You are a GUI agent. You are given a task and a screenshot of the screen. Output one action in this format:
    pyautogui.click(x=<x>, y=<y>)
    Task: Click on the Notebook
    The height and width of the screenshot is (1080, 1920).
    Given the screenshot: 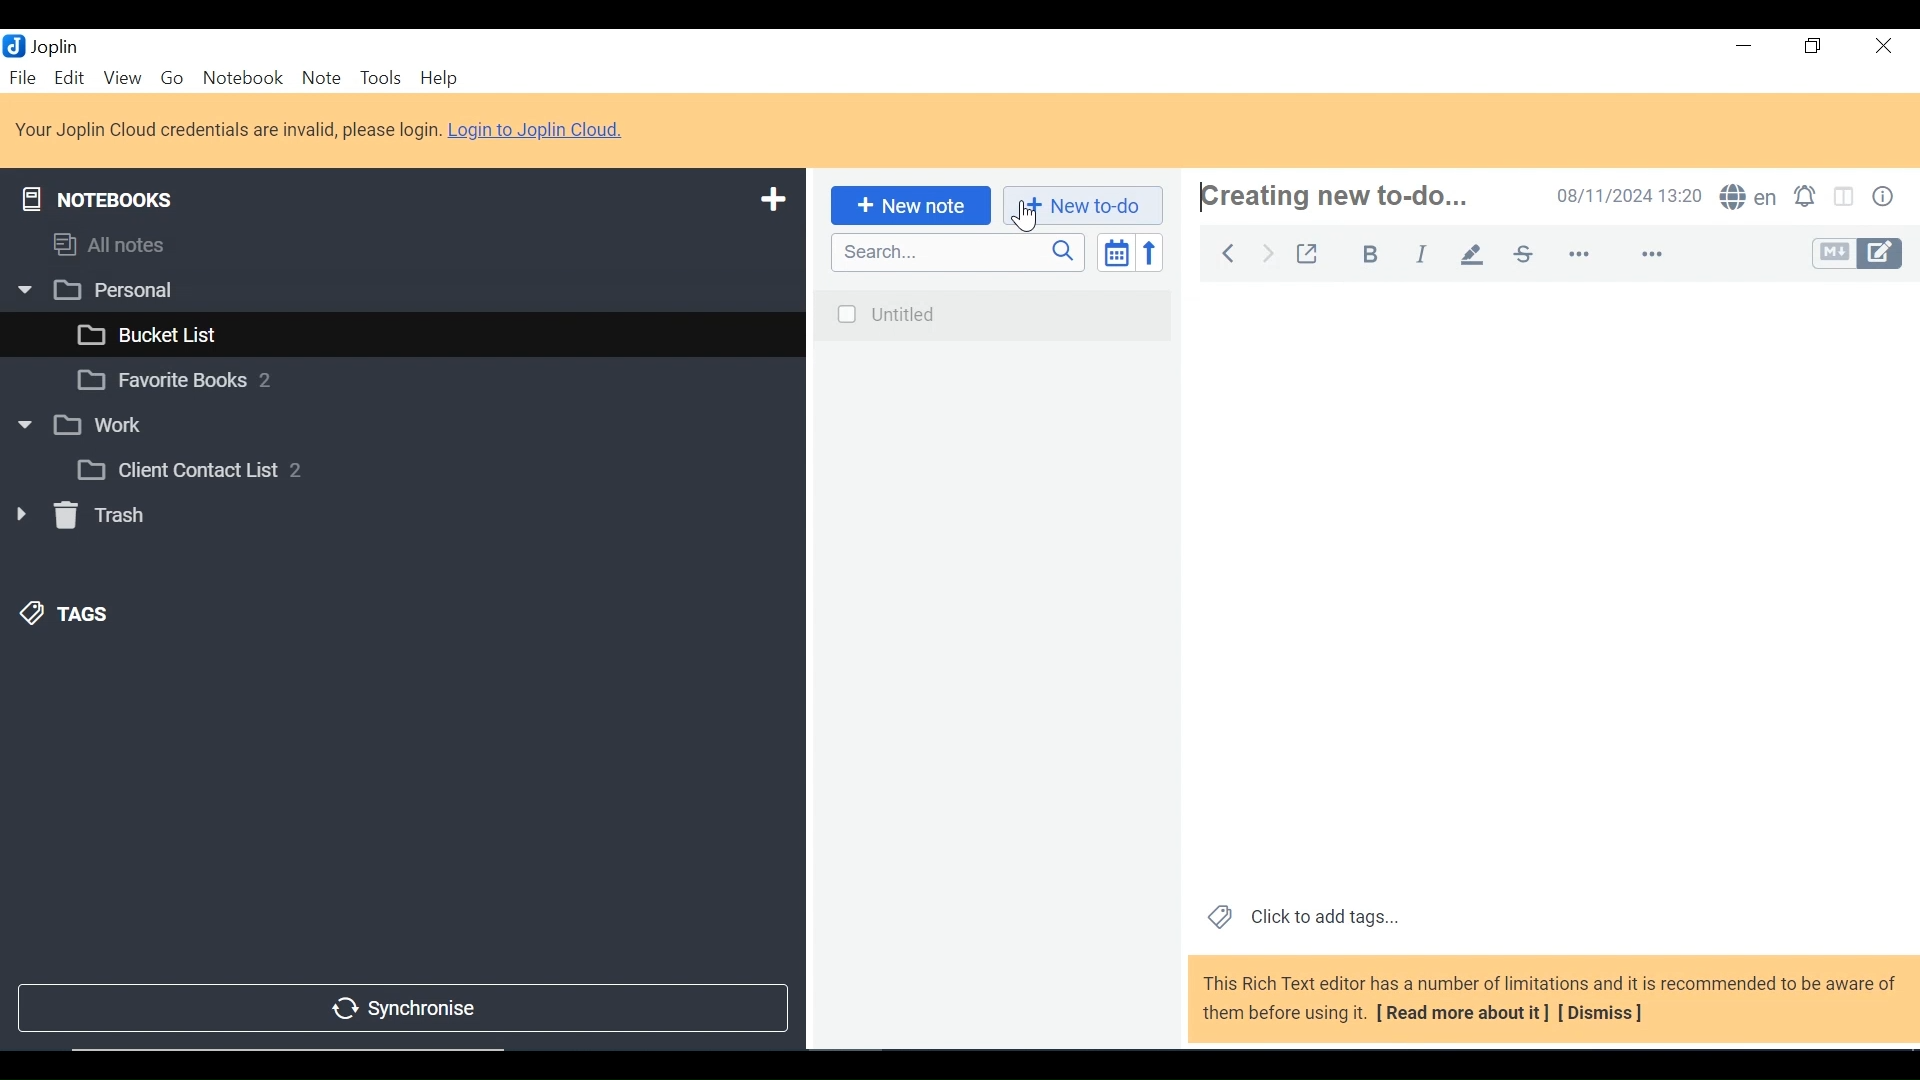 What is the action you would take?
    pyautogui.click(x=404, y=424)
    